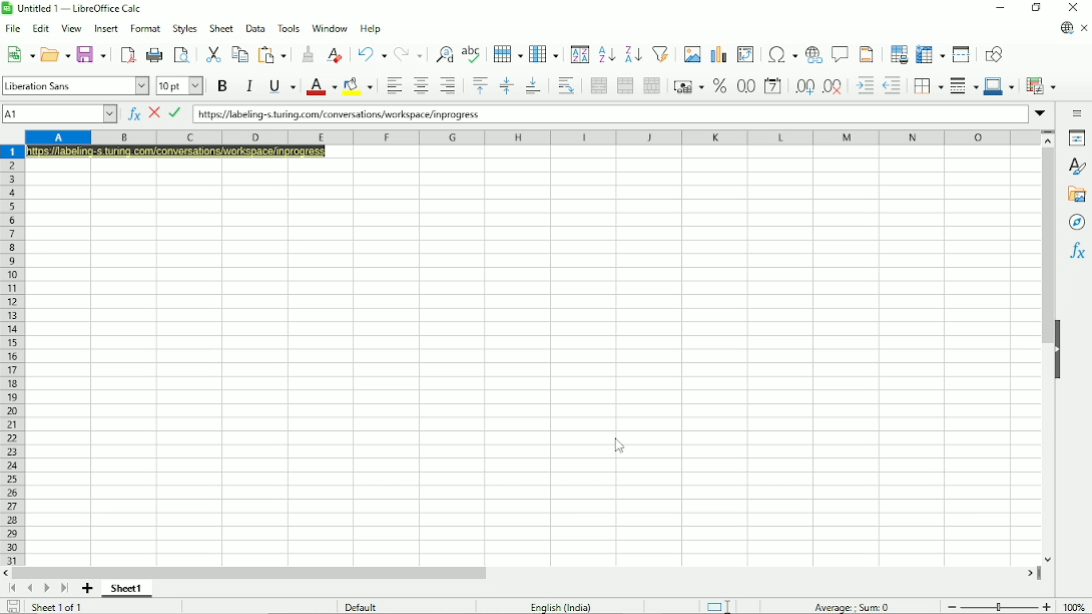 The image size is (1092, 614). Describe the element at coordinates (13, 28) in the screenshot. I see `file` at that location.